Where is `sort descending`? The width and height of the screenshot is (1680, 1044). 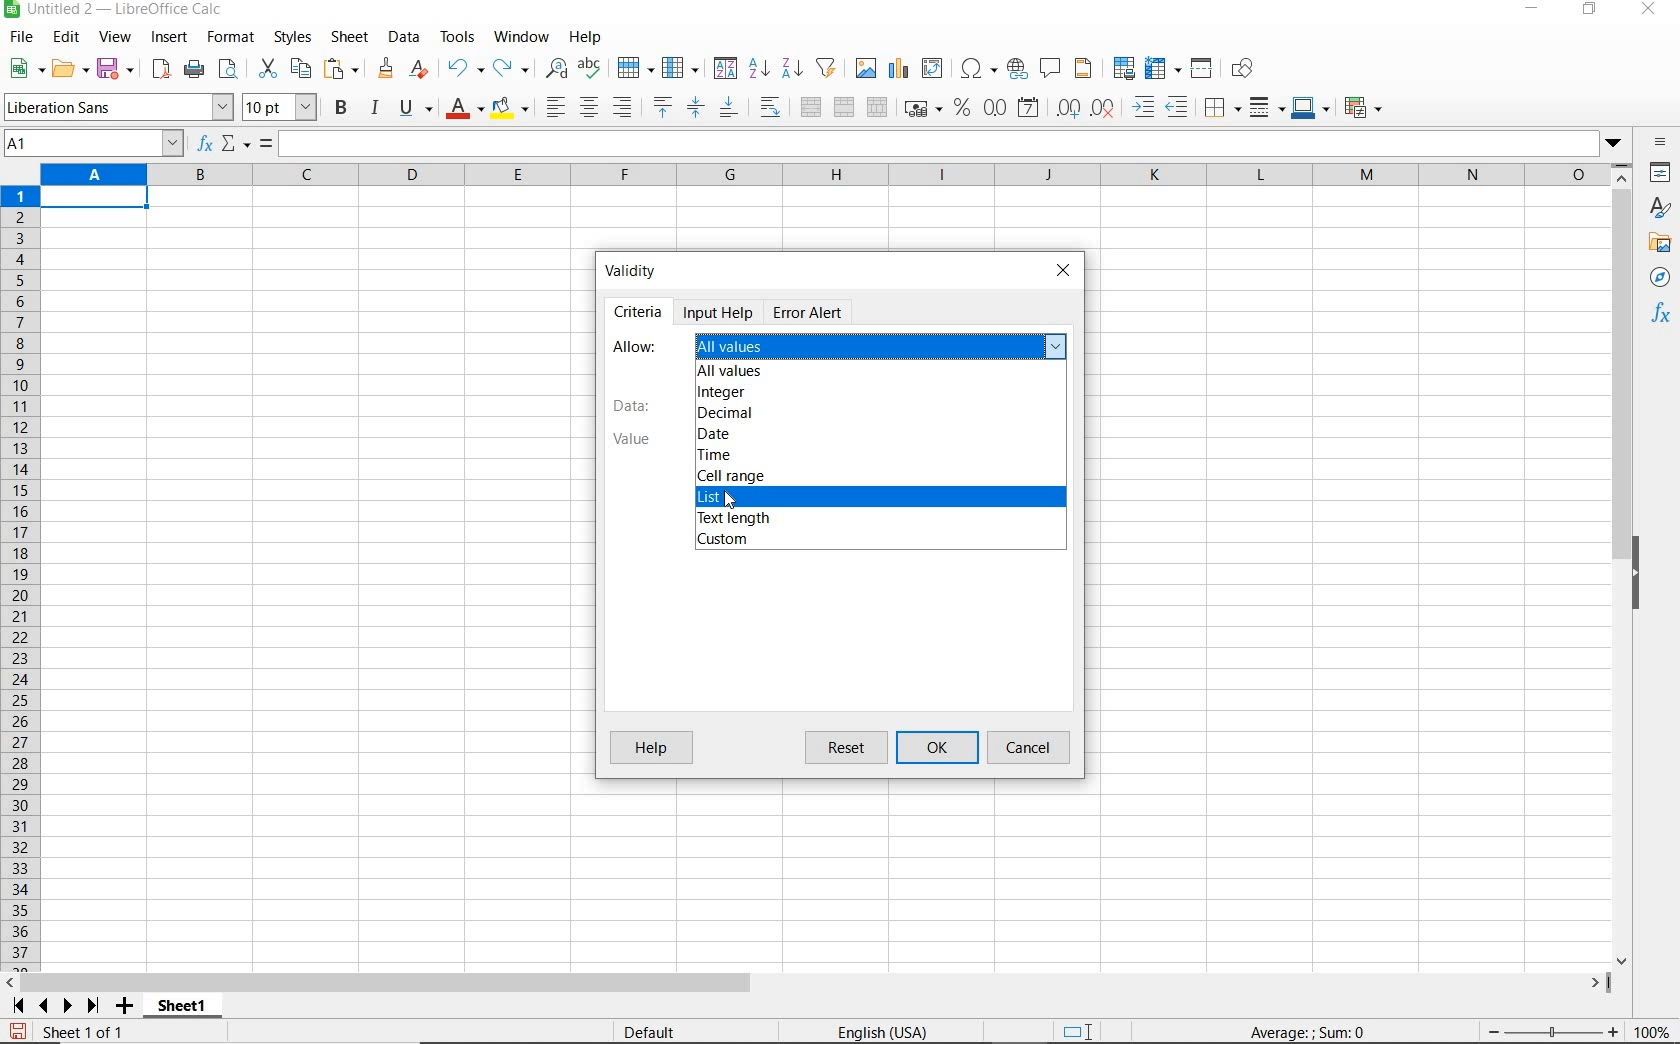
sort descending is located at coordinates (793, 67).